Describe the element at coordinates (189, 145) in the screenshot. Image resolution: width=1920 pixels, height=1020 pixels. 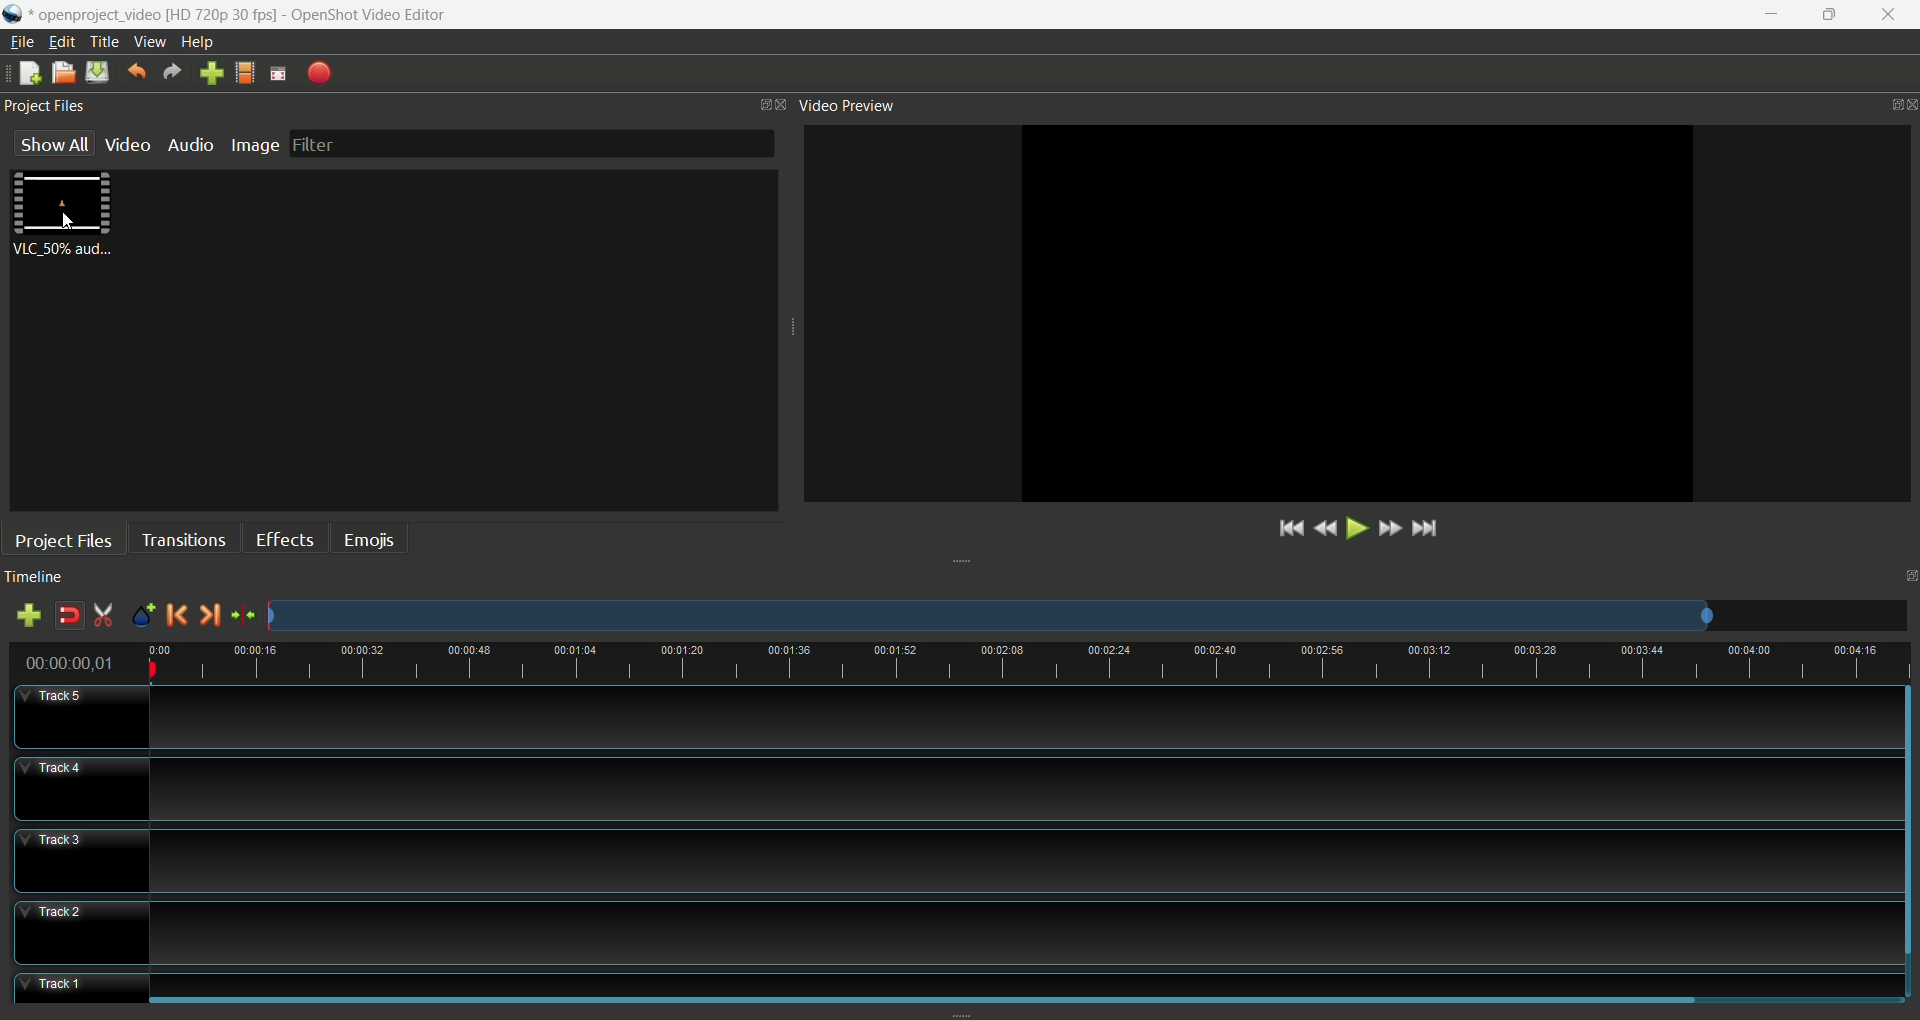
I see `audio` at that location.